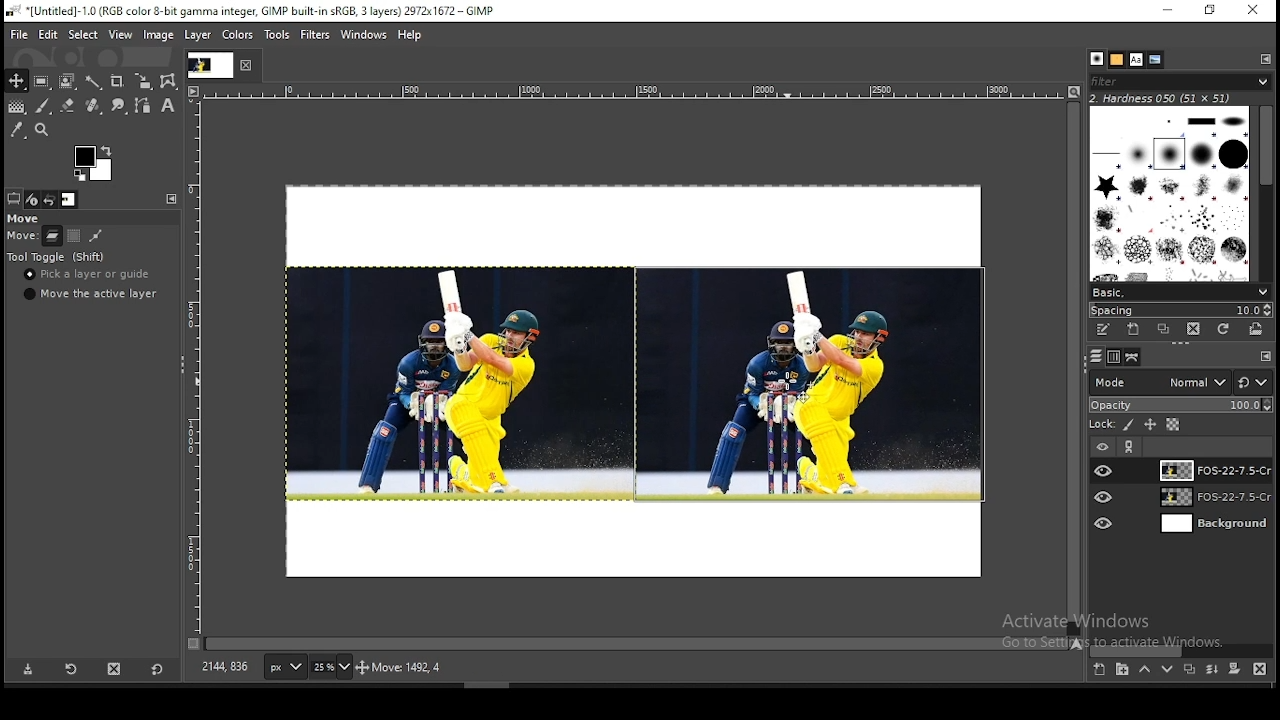 The image size is (1280, 720). What do you see at coordinates (1253, 10) in the screenshot?
I see `close` at bounding box center [1253, 10].